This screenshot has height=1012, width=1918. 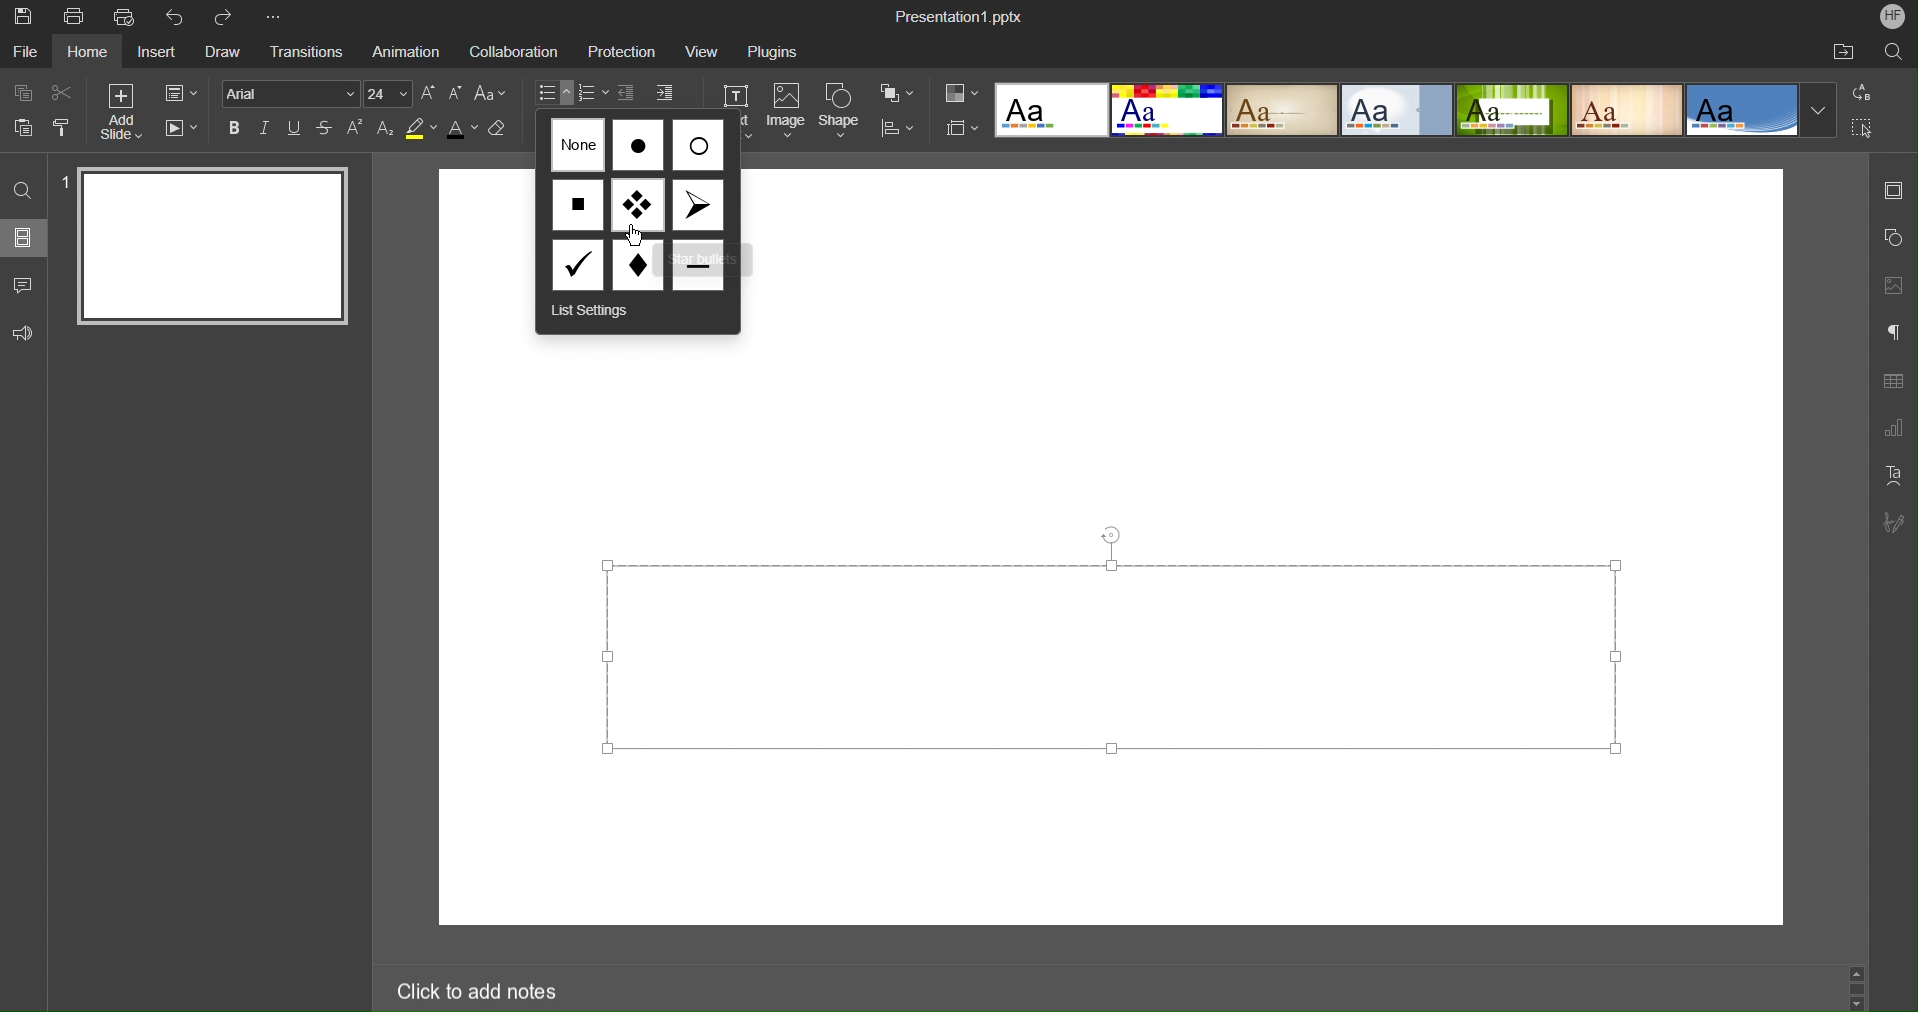 What do you see at coordinates (1893, 523) in the screenshot?
I see `Signature` at bounding box center [1893, 523].